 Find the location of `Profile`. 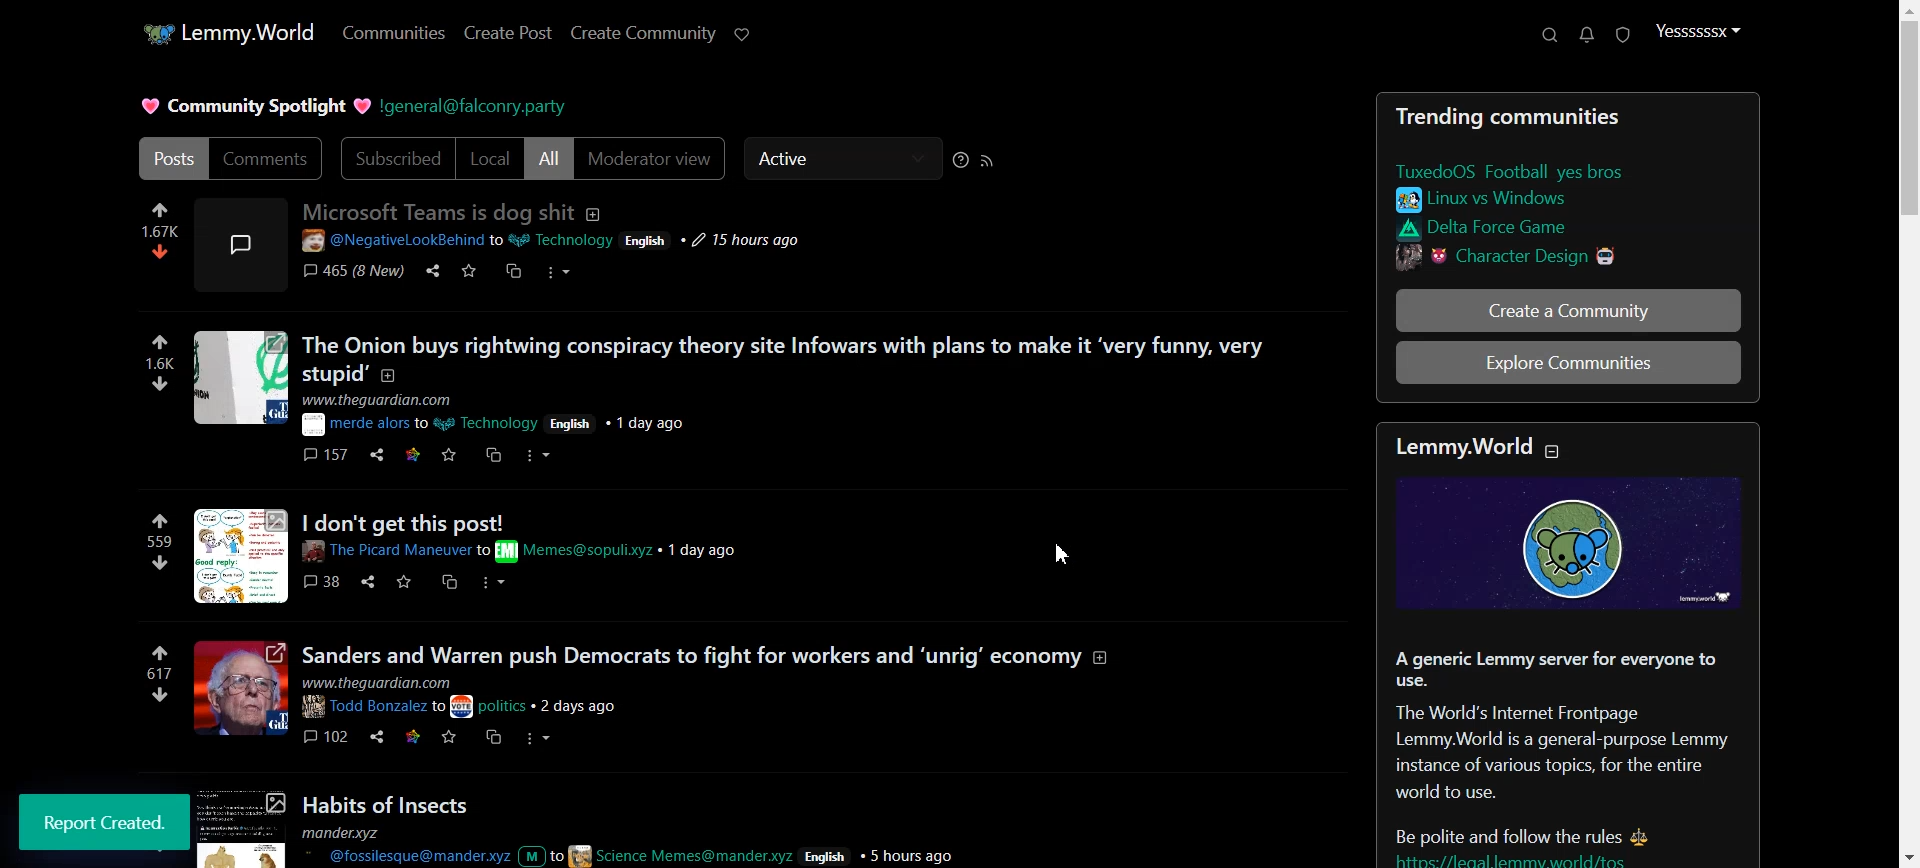

Profile is located at coordinates (1698, 31).